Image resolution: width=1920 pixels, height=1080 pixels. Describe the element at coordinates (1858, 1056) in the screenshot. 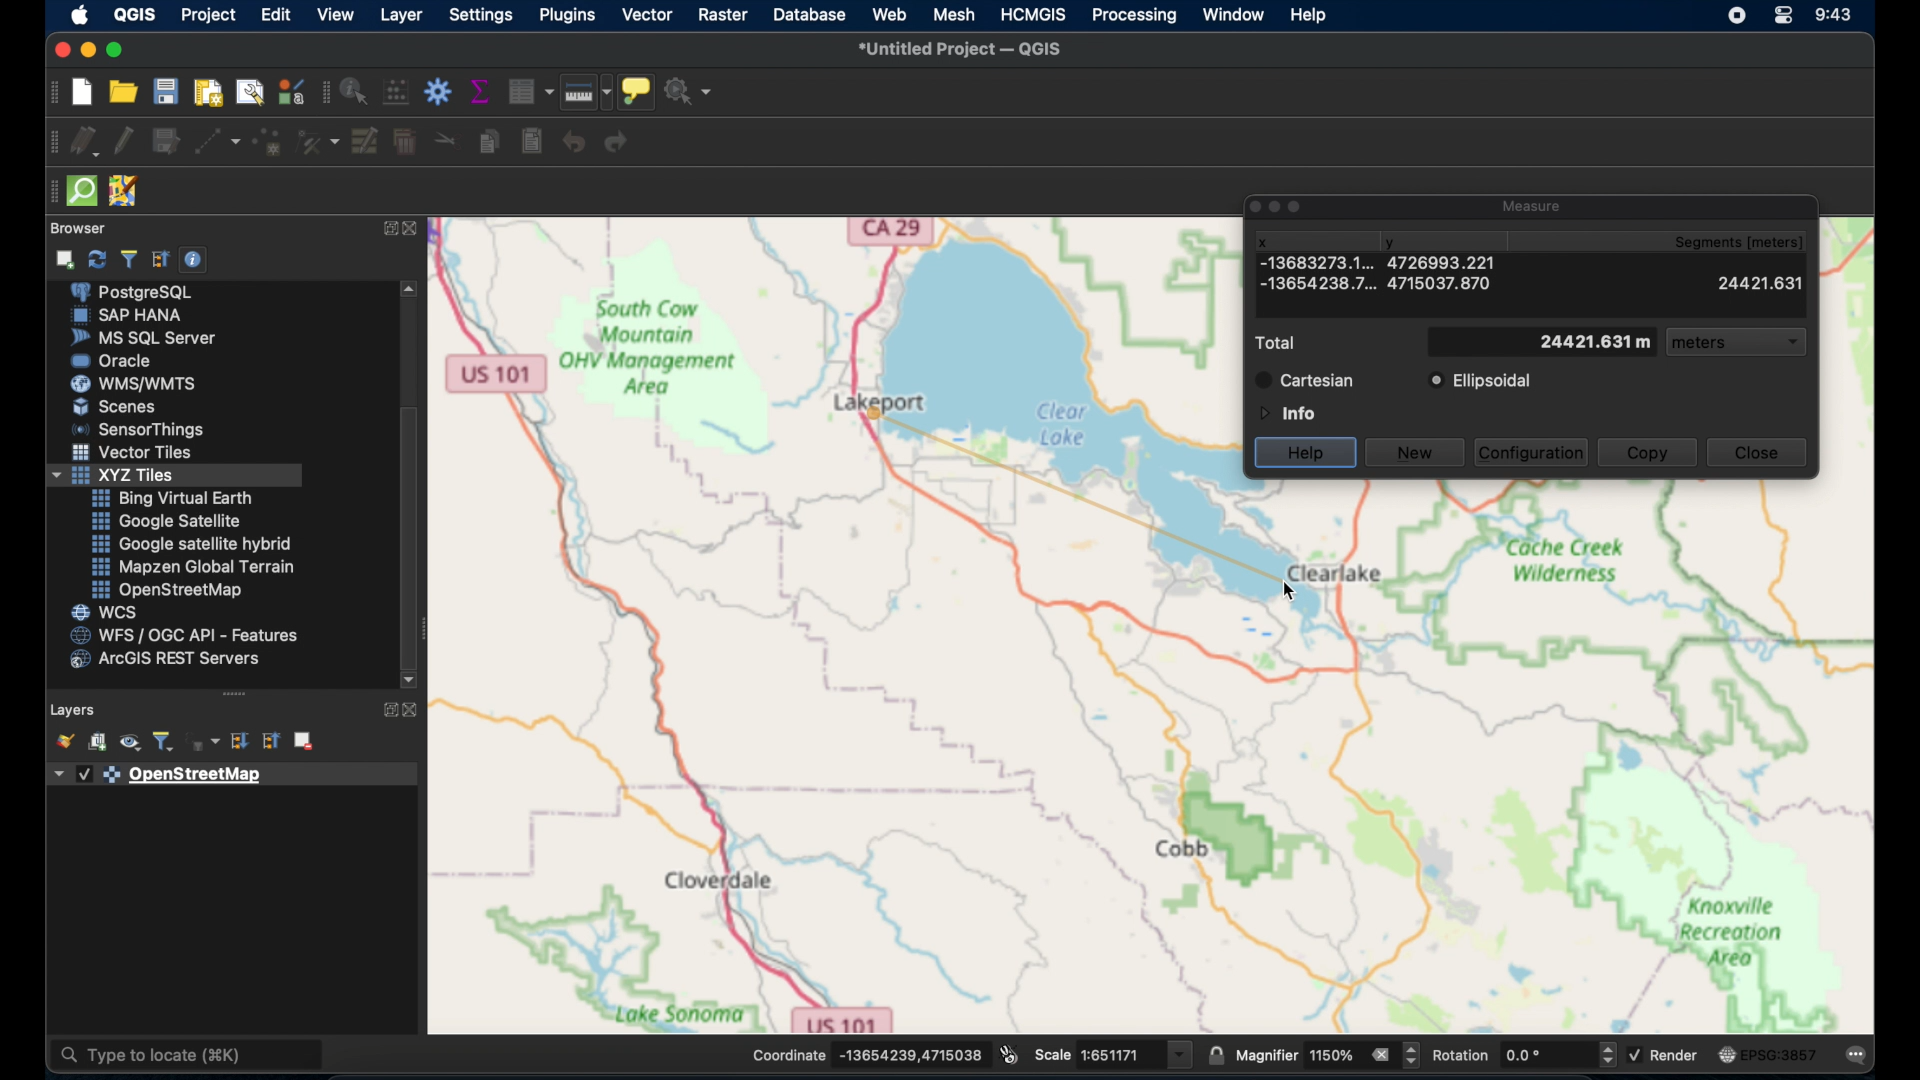

I see `messages` at that location.